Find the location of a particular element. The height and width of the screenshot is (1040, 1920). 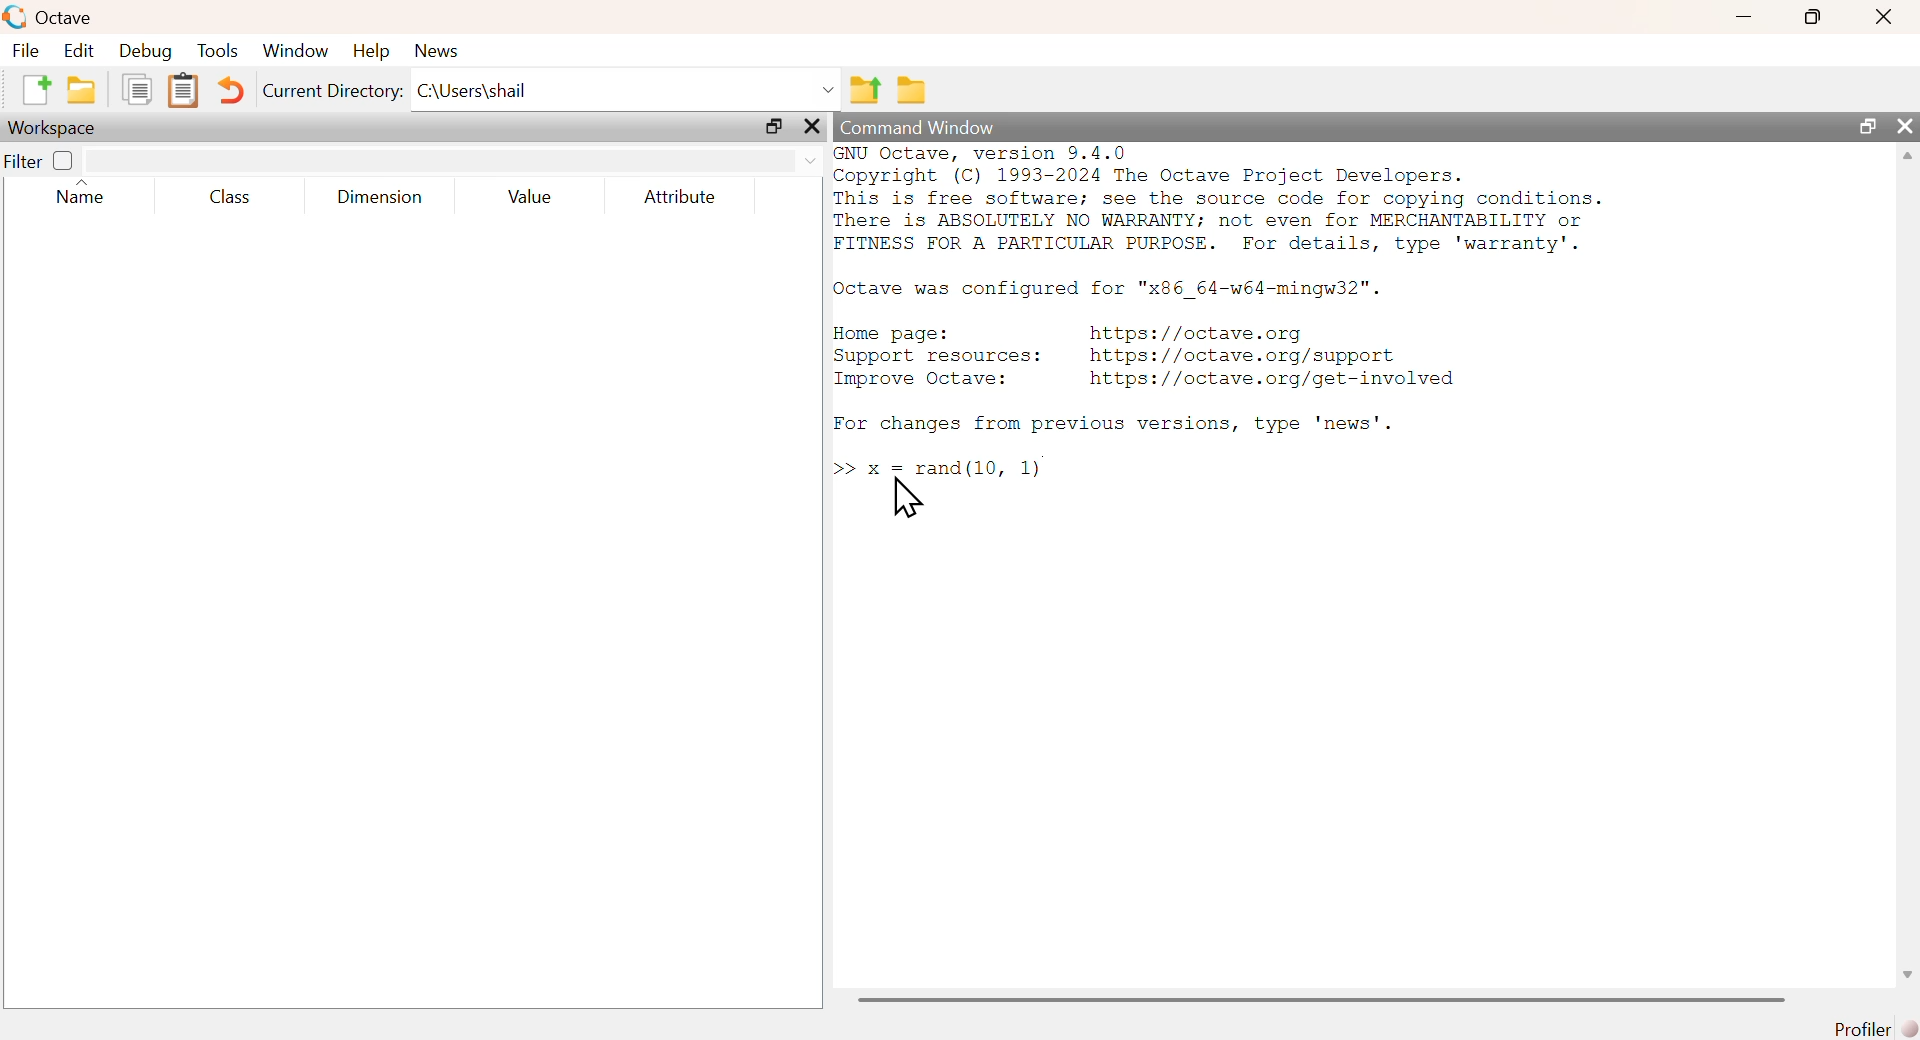

minimize is located at coordinates (1742, 18).